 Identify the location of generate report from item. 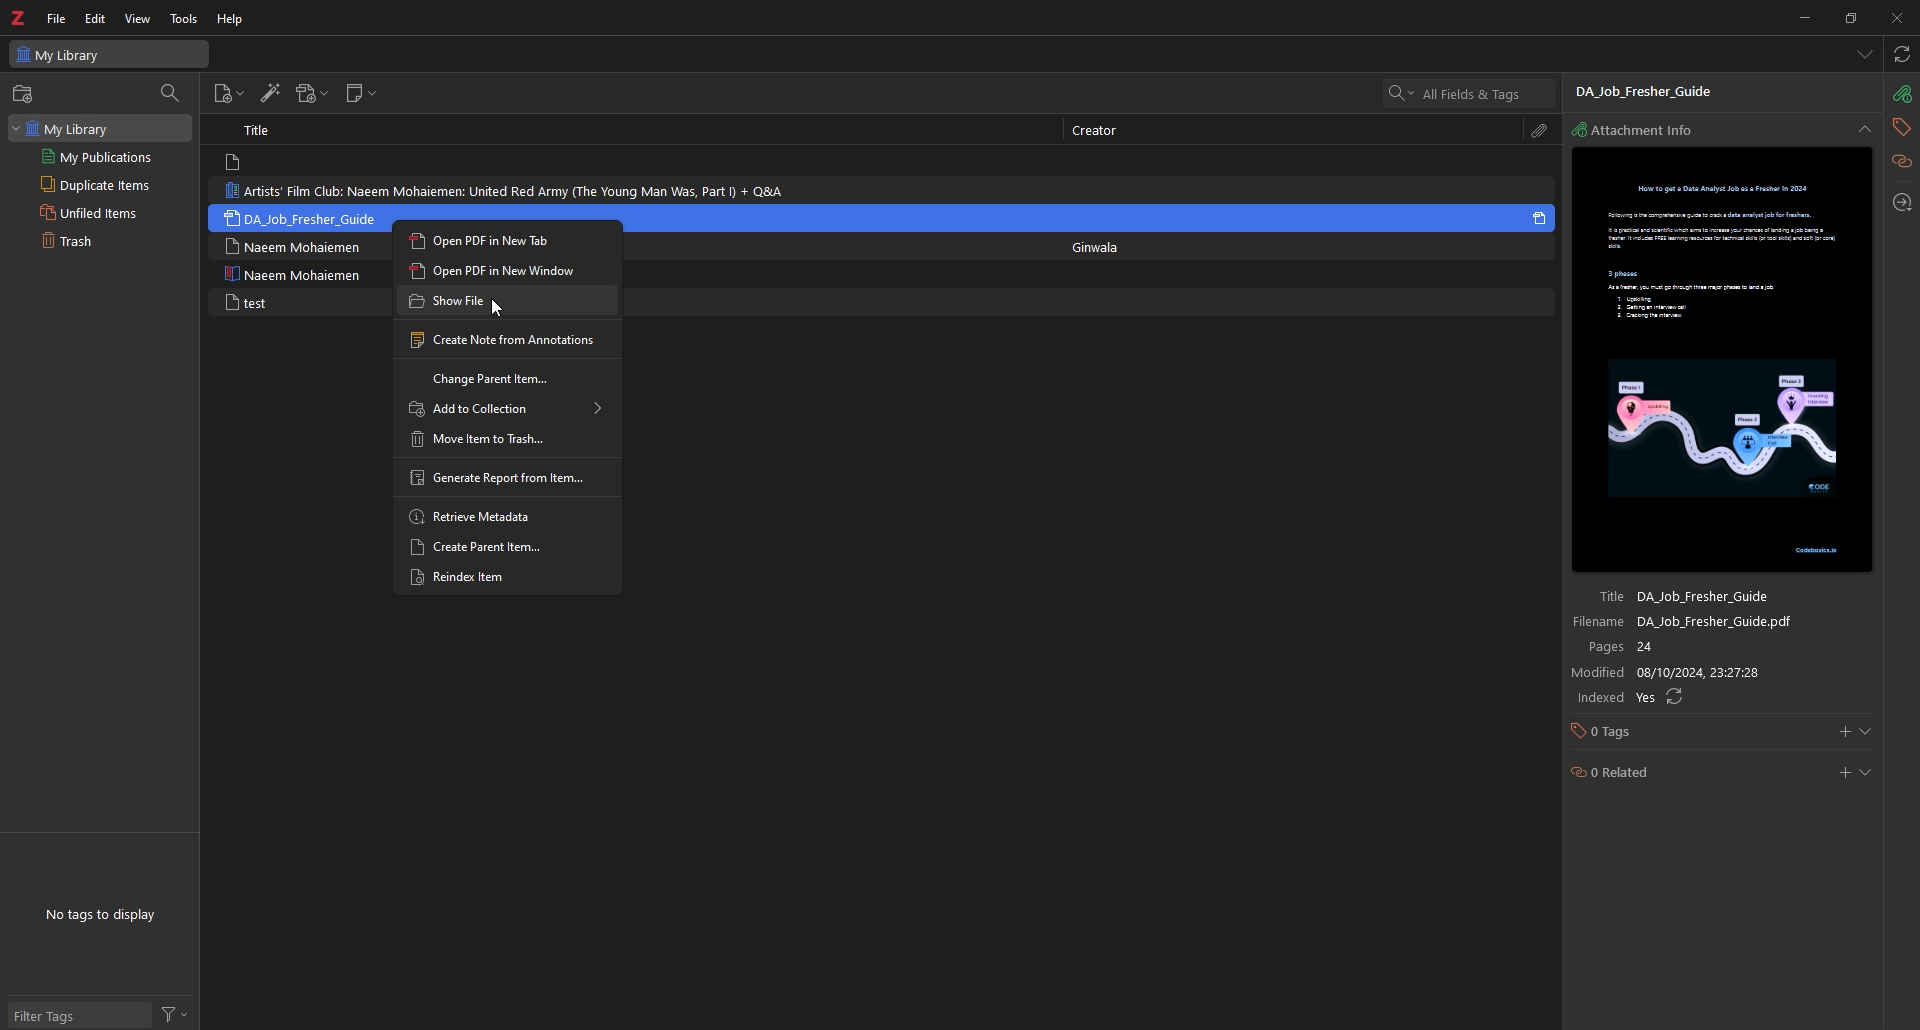
(505, 478).